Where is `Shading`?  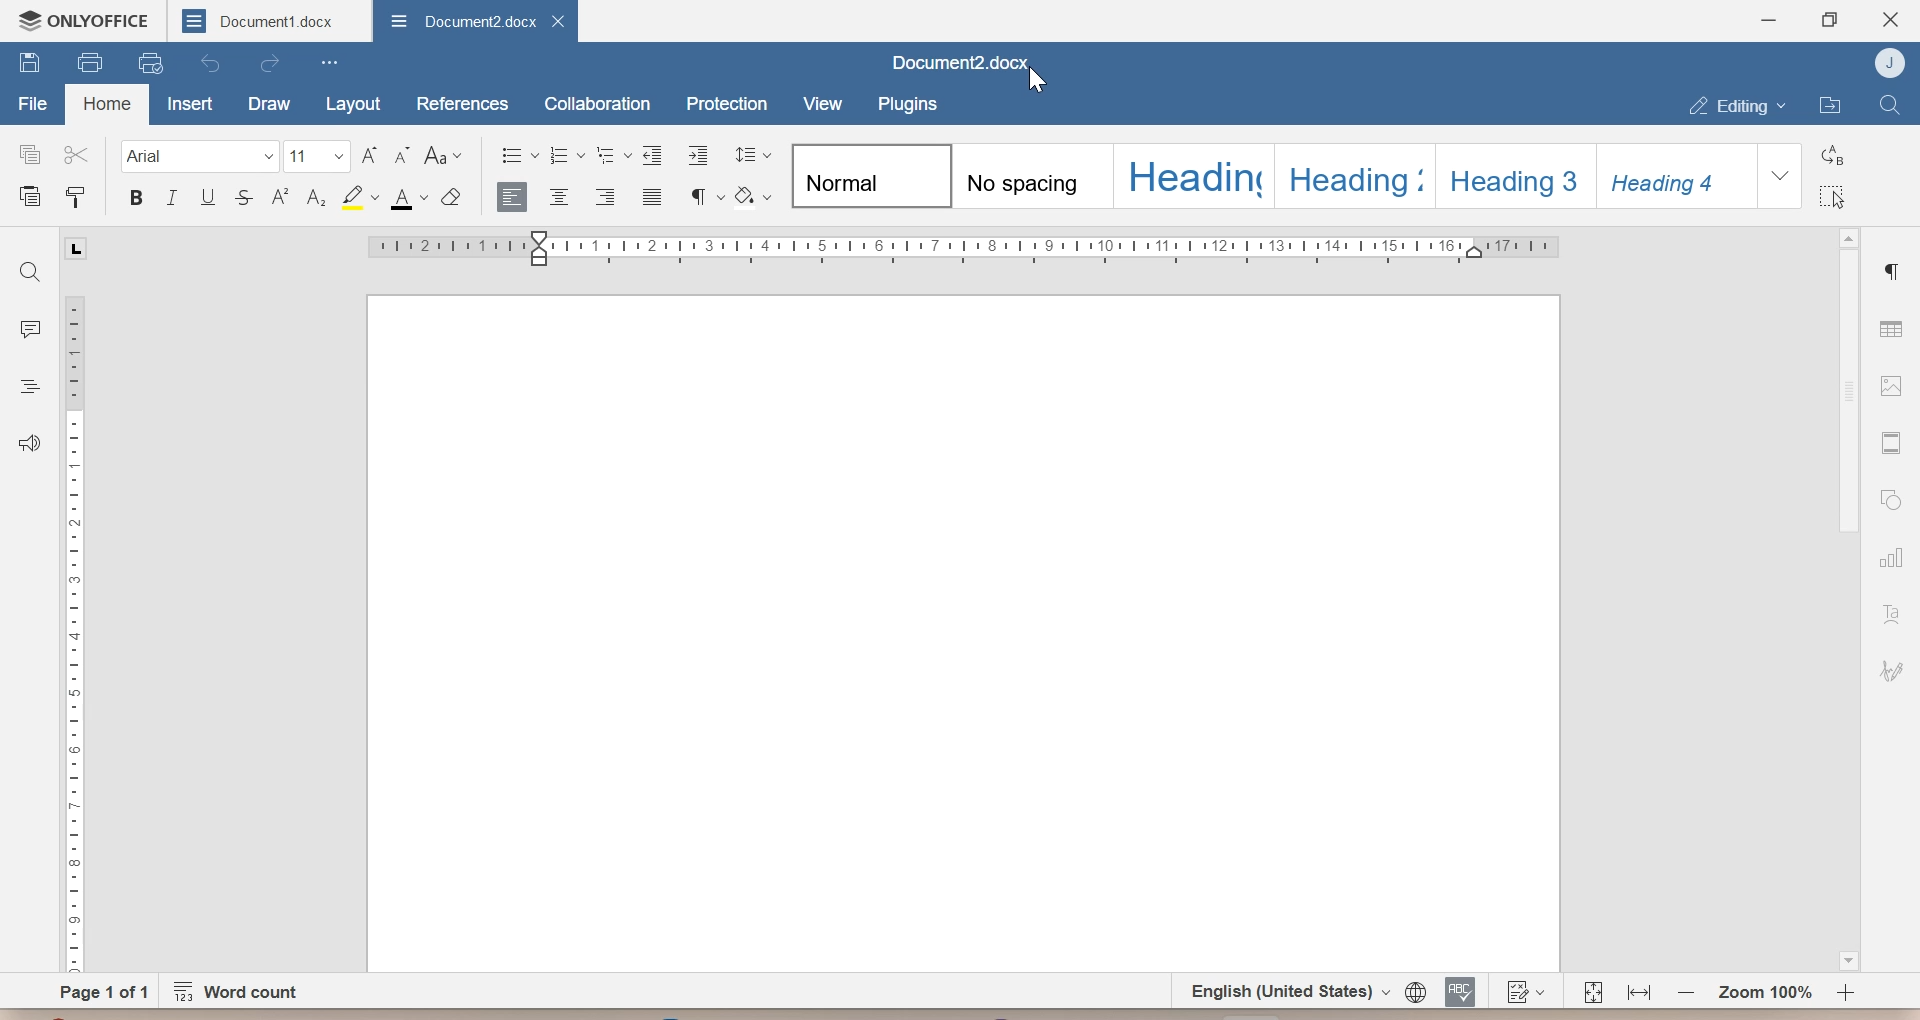 Shading is located at coordinates (753, 196).